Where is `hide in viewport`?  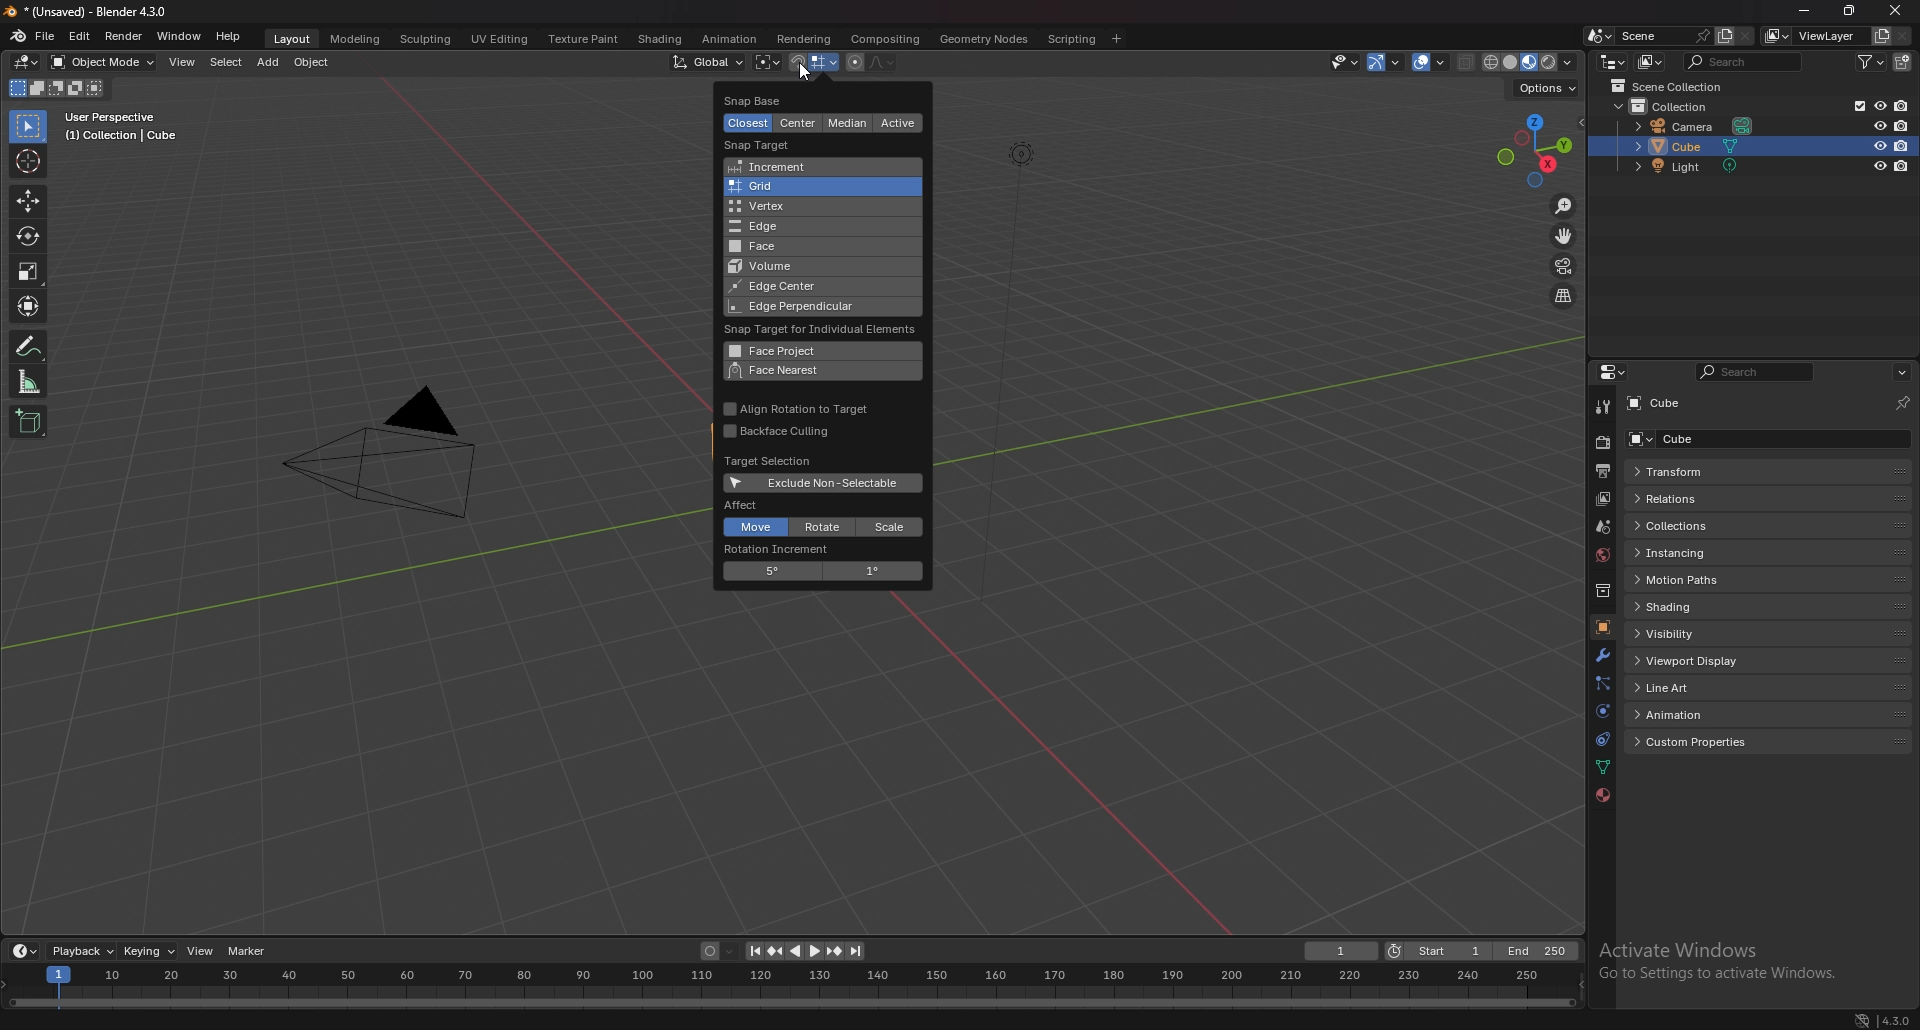
hide in viewport is located at coordinates (1878, 125).